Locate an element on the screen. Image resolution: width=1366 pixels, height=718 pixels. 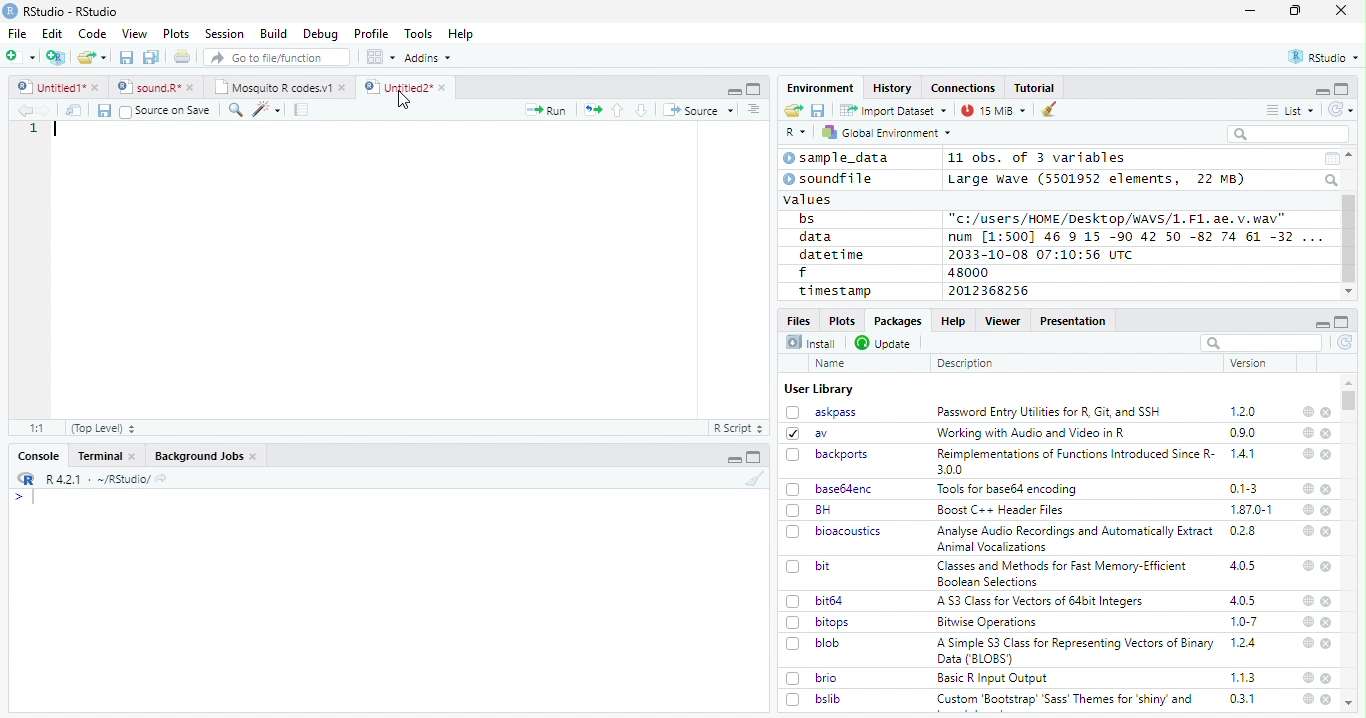
Save all the open documents is located at coordinates (152, 58).